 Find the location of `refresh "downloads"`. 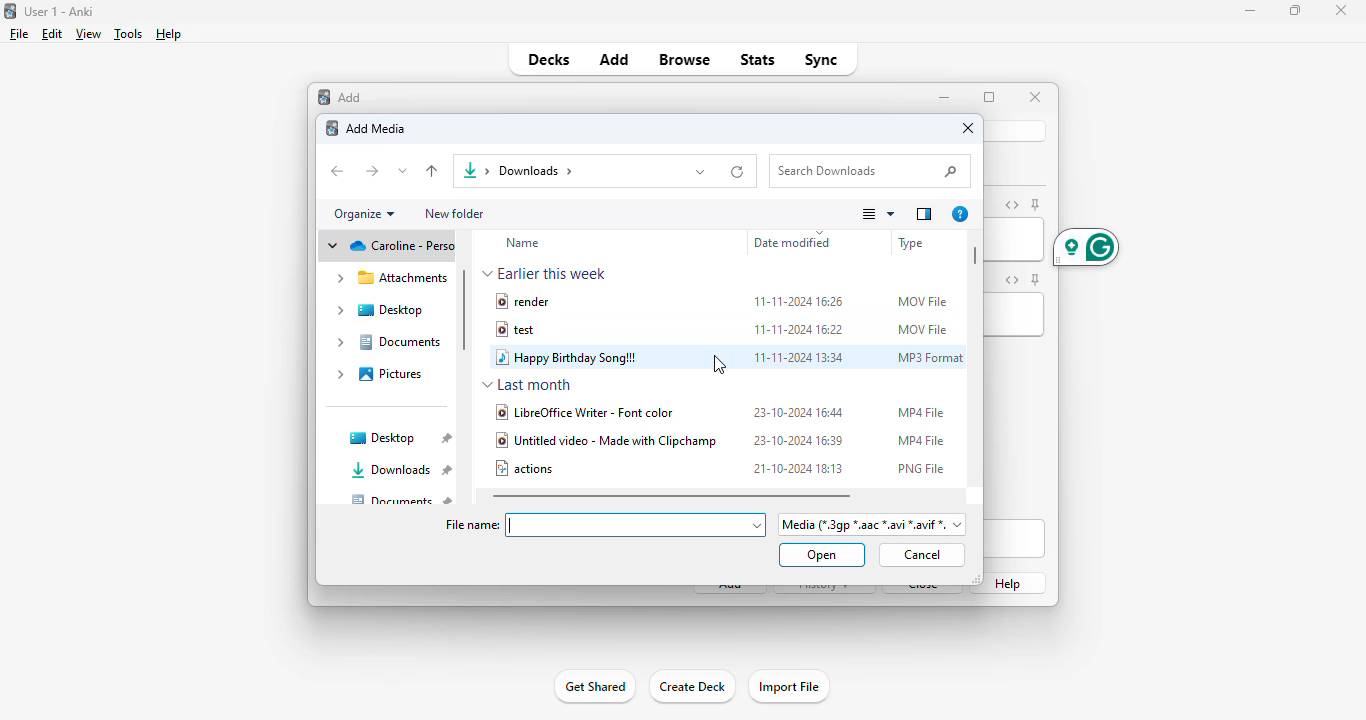

refresh "downloads" is located at coordinates (737, 172).